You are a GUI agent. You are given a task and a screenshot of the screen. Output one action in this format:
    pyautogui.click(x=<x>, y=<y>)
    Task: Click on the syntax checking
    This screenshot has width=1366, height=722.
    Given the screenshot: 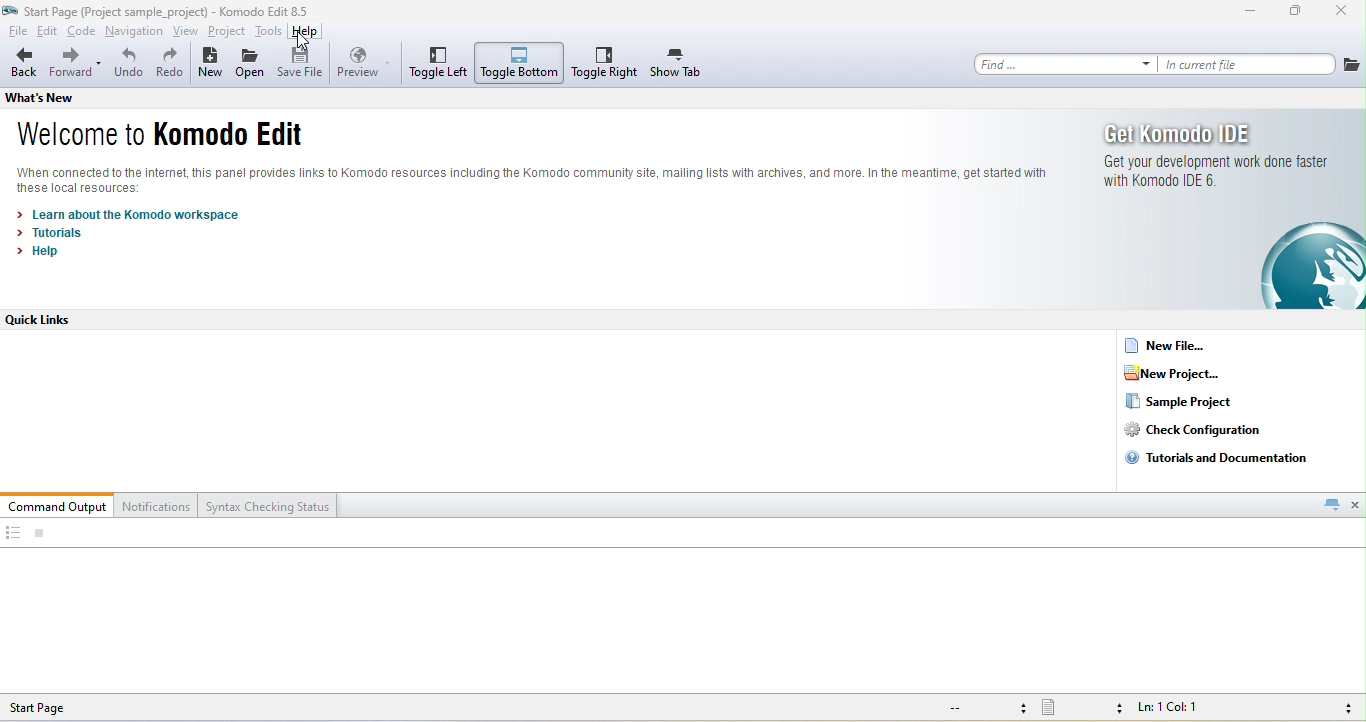 What is the action you would take?
    pyautogui.click(x=1343, y=708)
    